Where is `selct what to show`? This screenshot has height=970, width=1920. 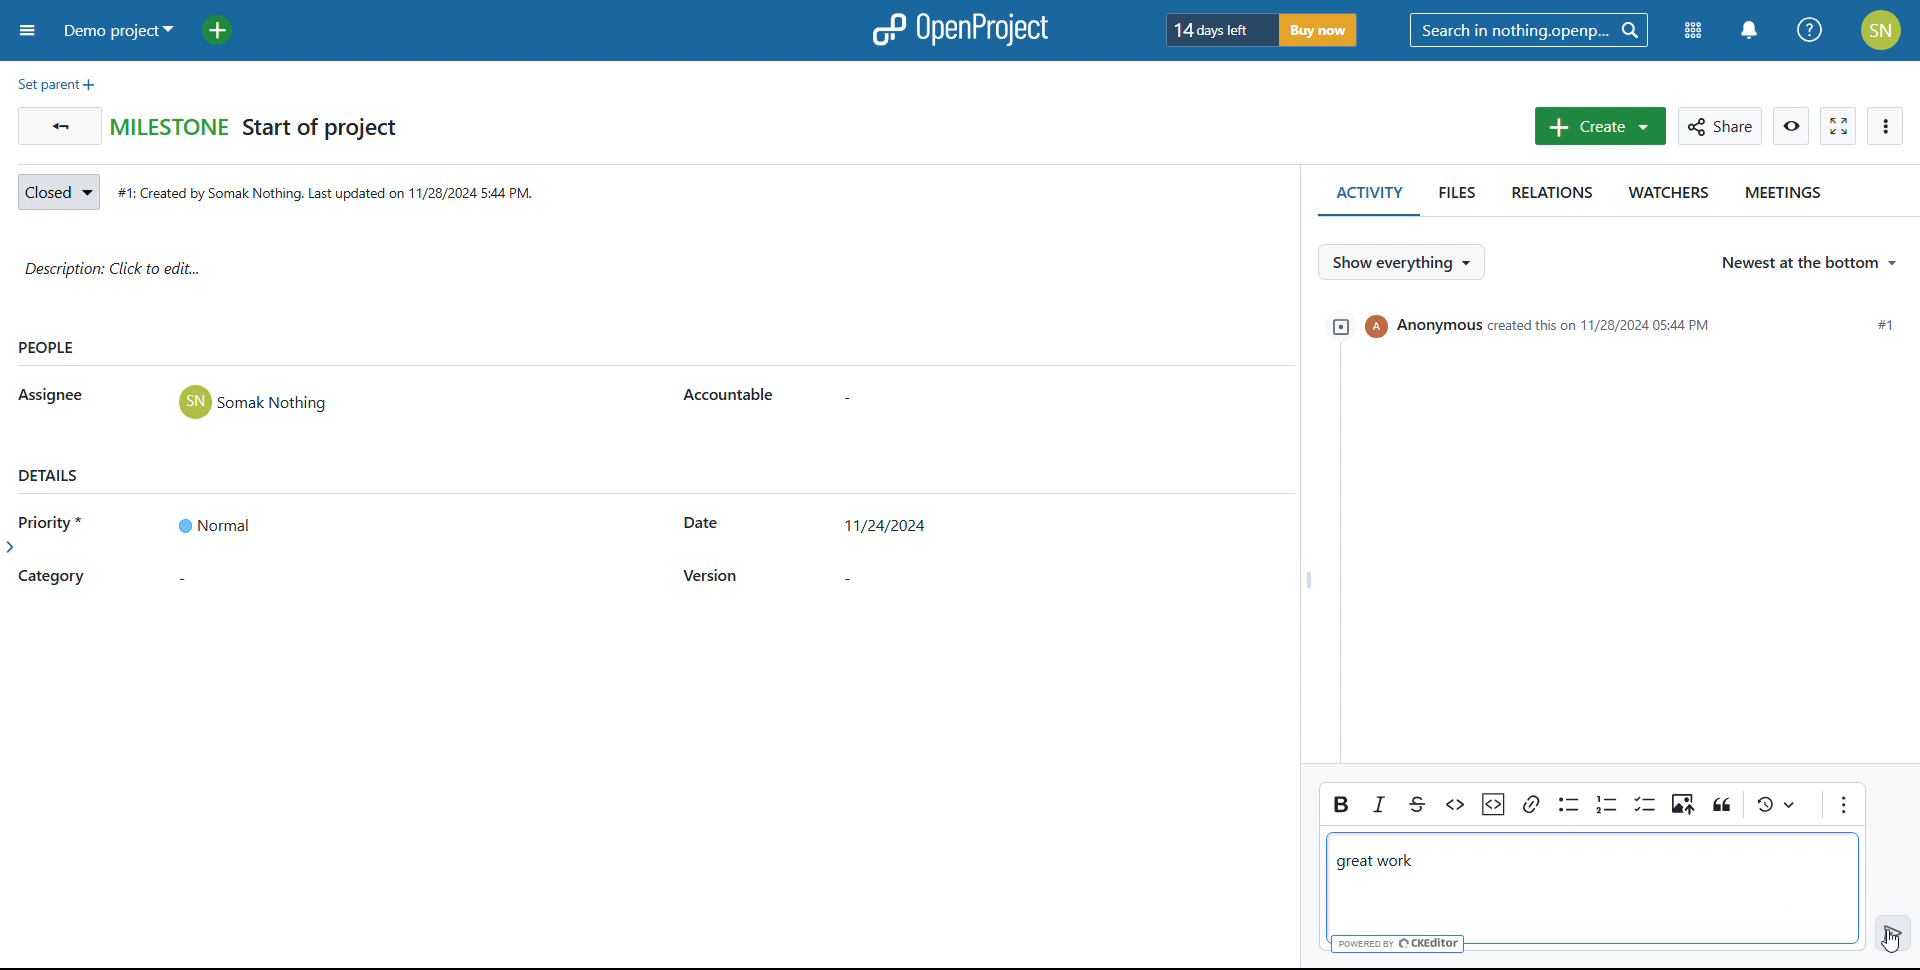
selct what to show is located at coordinates (1400, 261).